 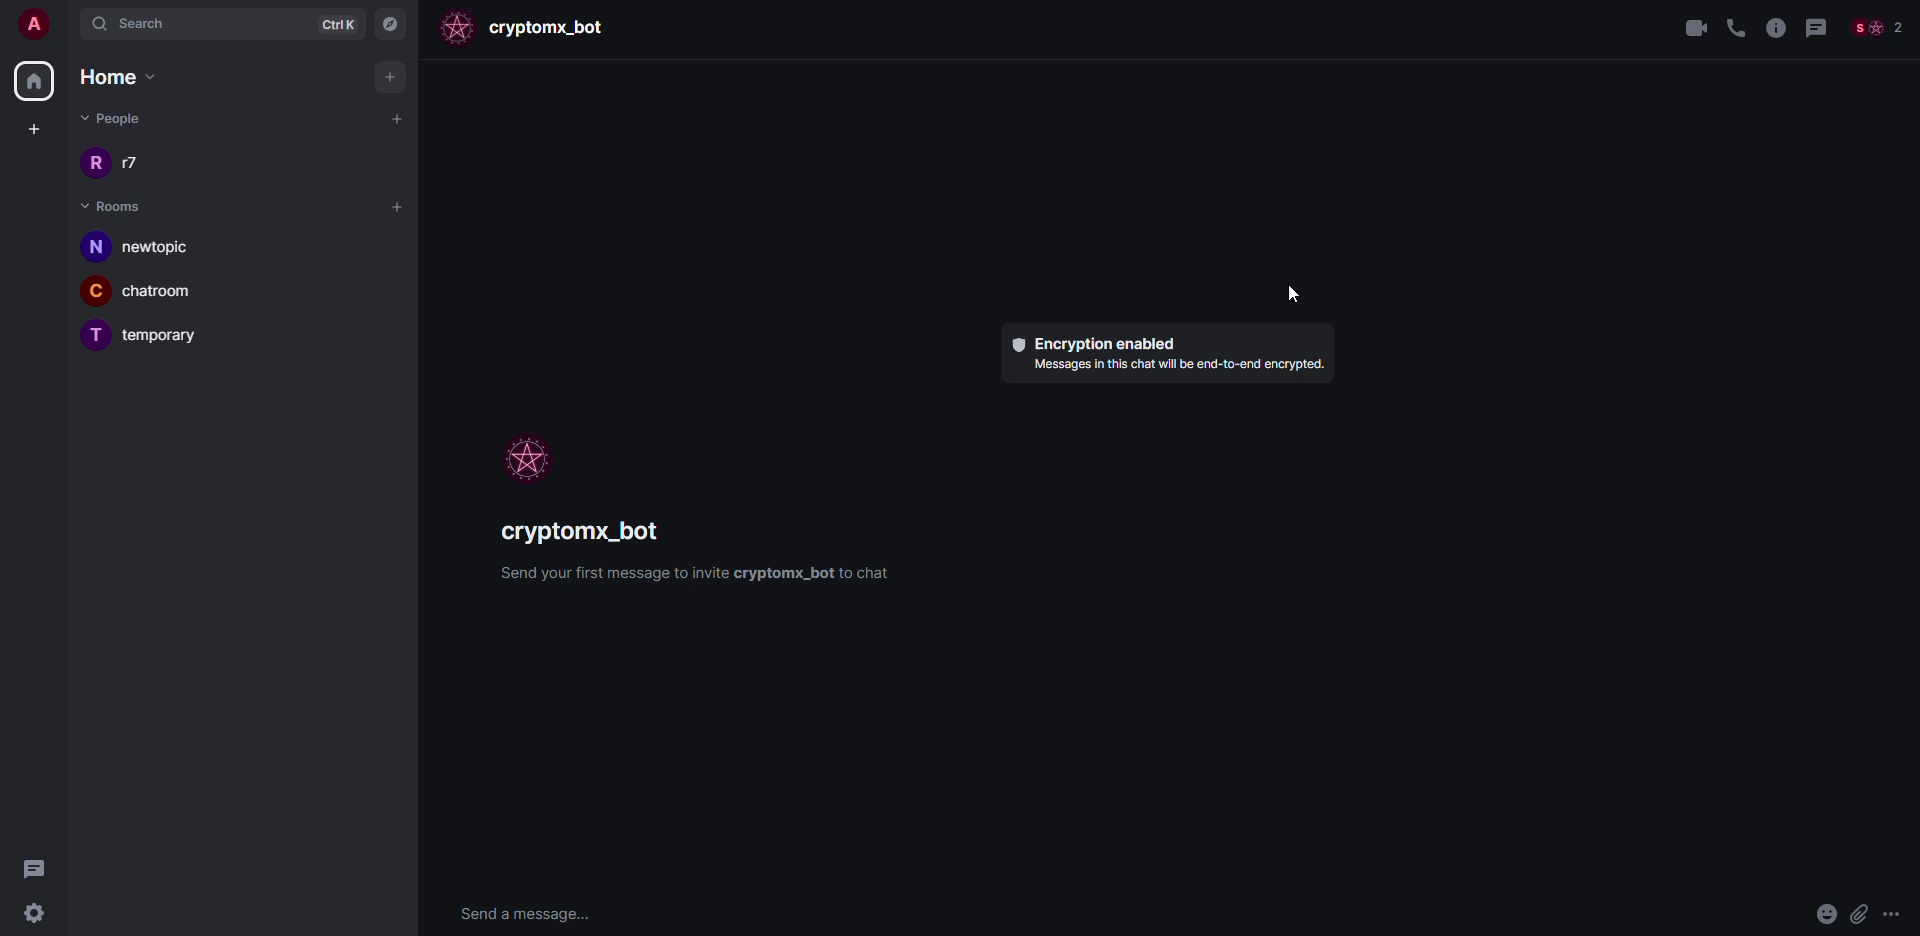 I want to click on add, so click(x=389, y=78).